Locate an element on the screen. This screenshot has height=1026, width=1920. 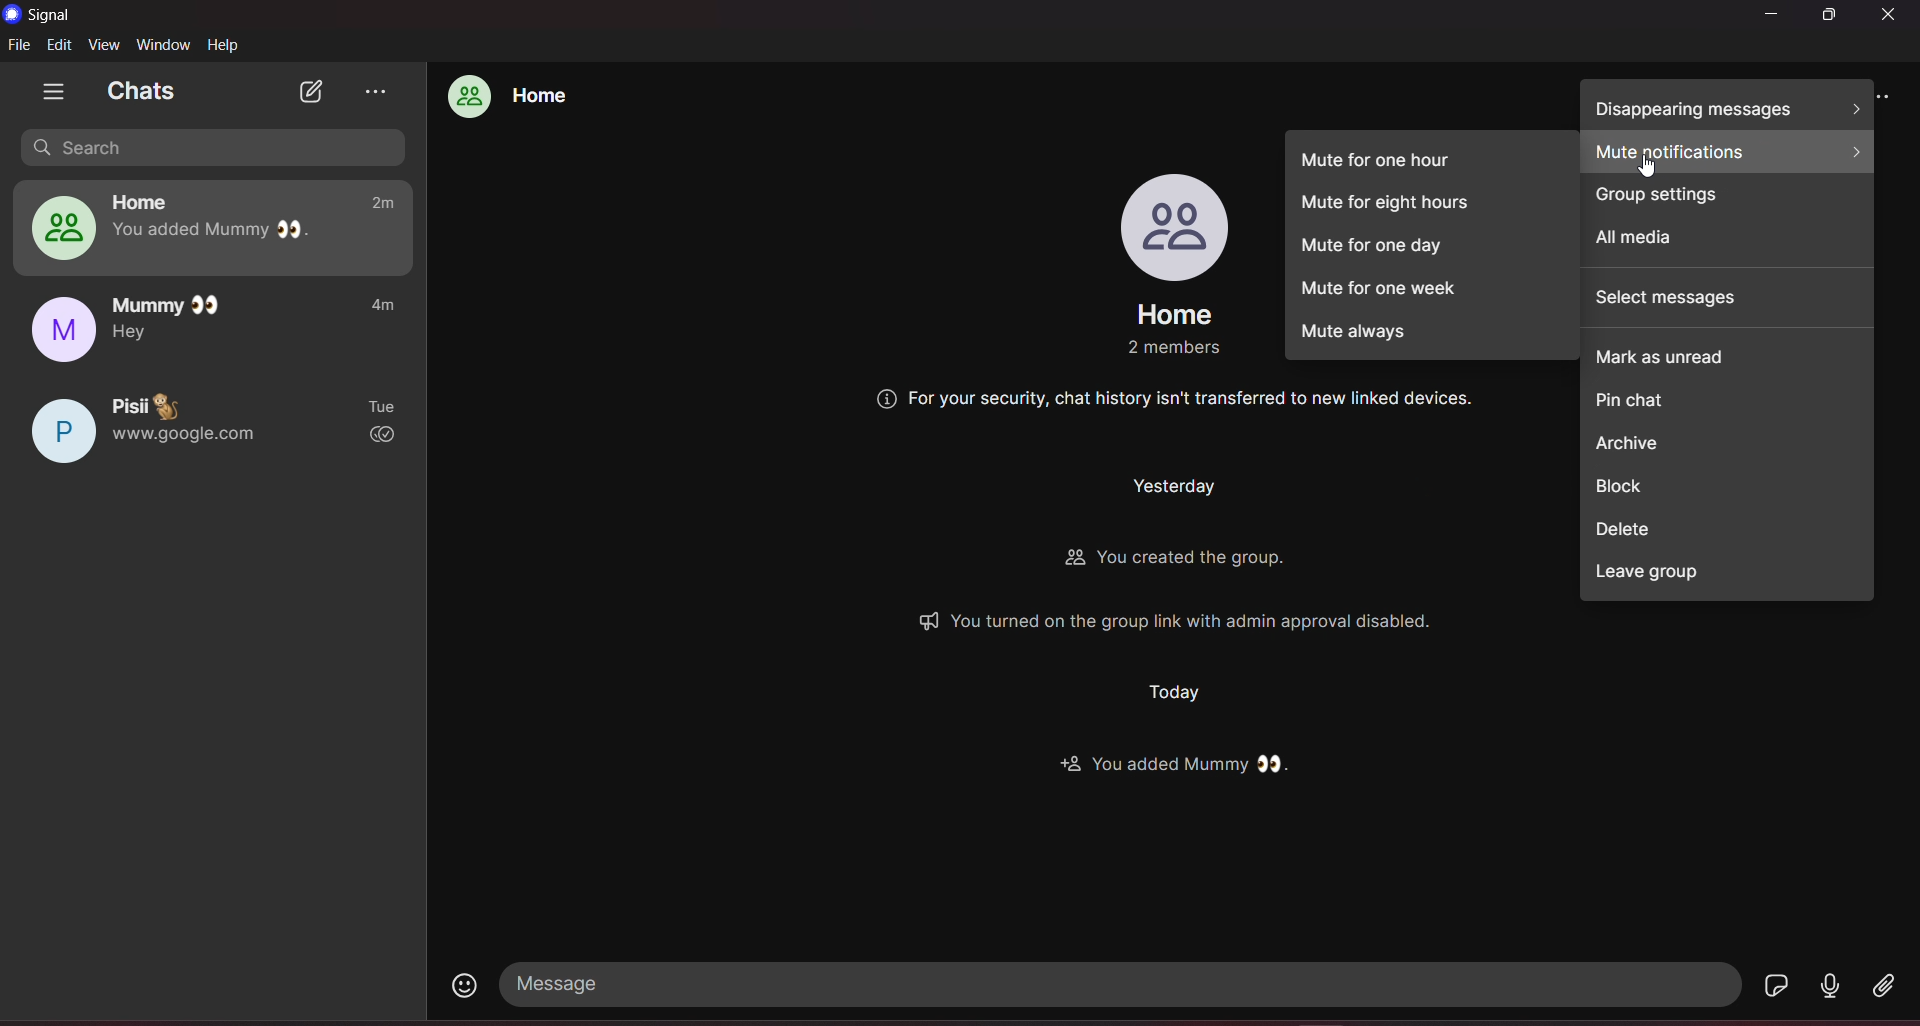
window is located at coordinates (164, 46).